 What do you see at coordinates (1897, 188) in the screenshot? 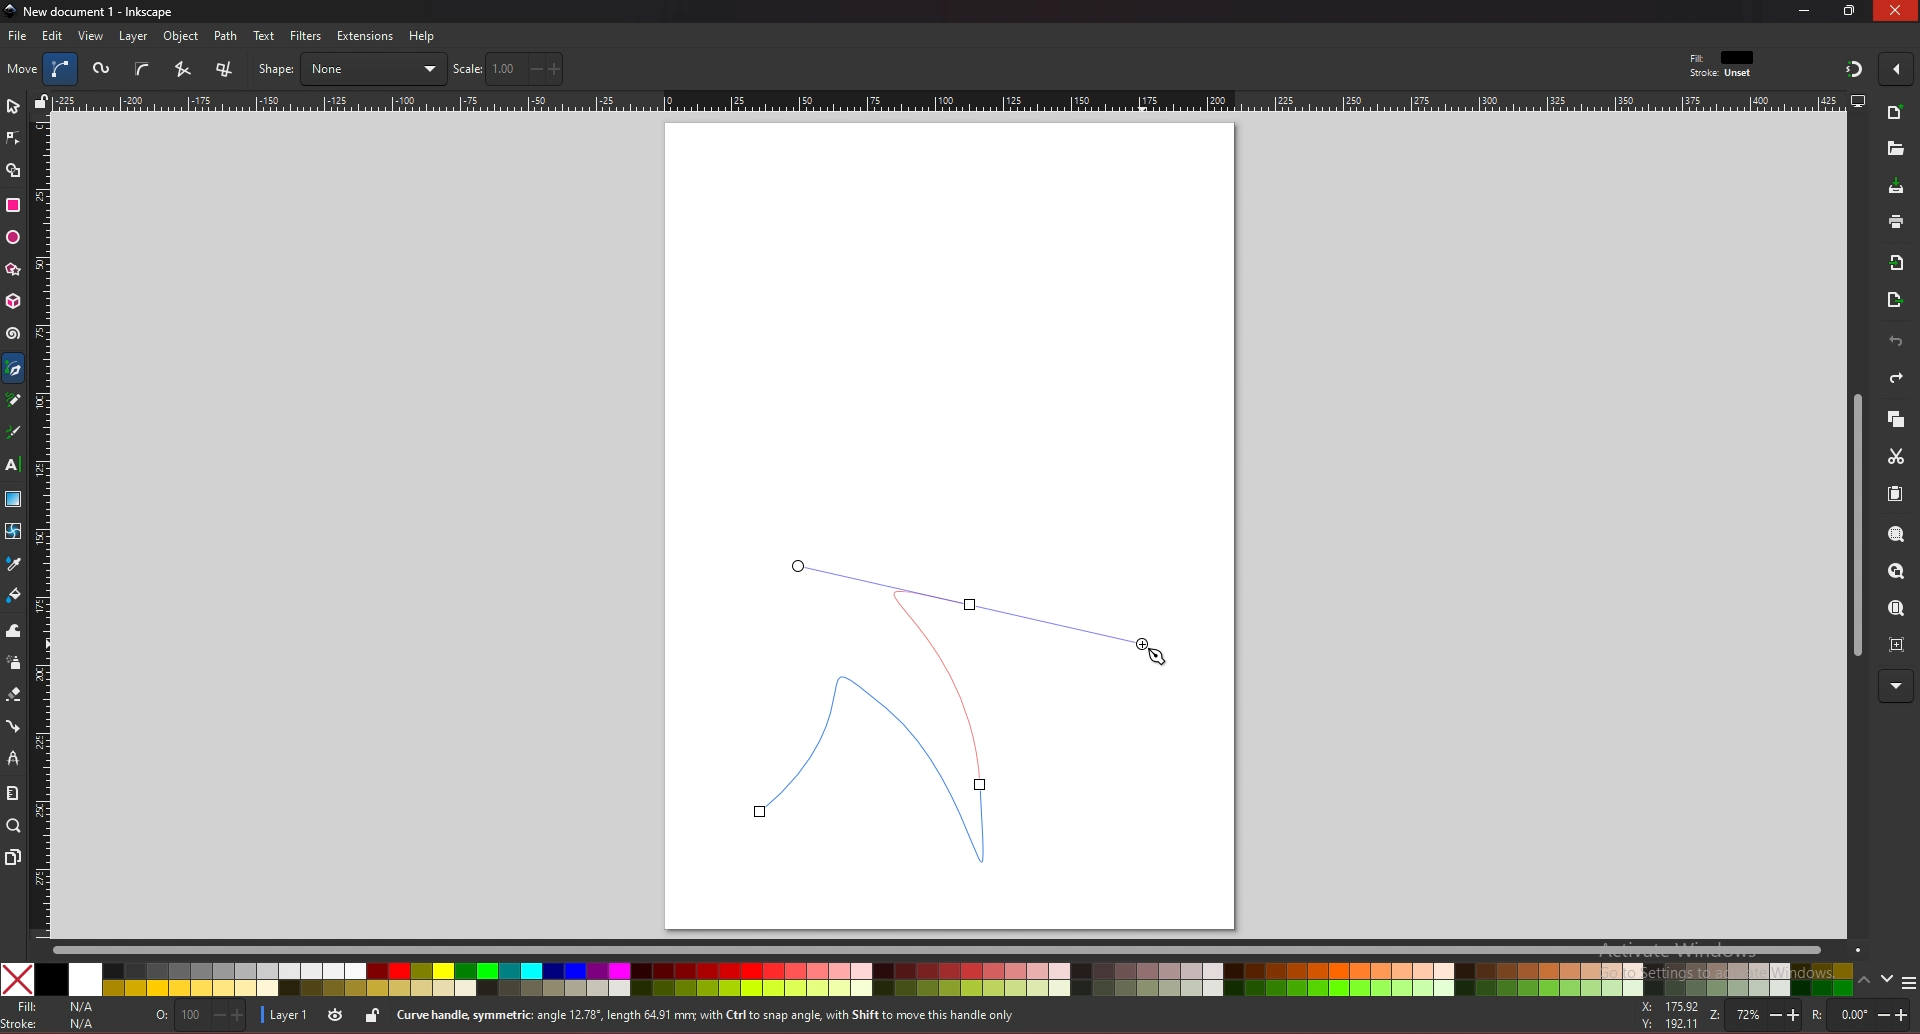
I see `save` at bounding box center [1897, 188].